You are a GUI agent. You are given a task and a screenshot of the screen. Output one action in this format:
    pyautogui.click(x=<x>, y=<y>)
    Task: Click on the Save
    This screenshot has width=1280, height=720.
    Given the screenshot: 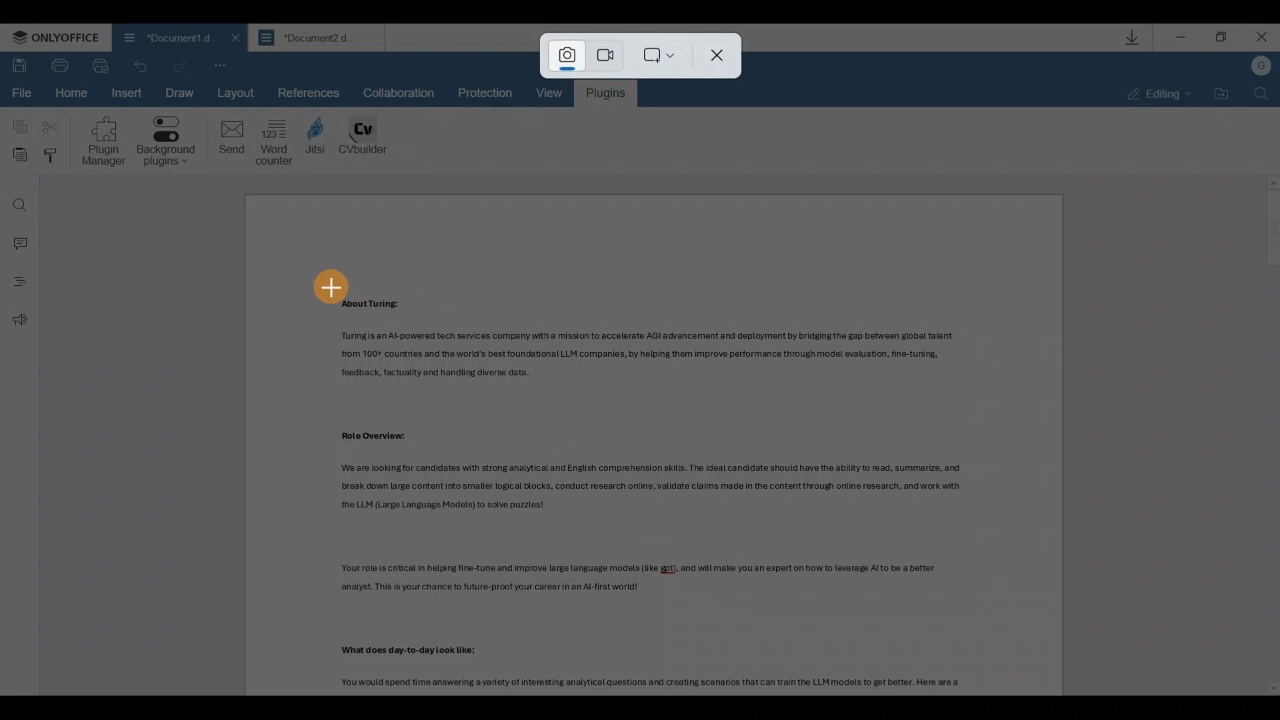 What is the action you would take?
    pyautogui.click(x=19, y=64)
    